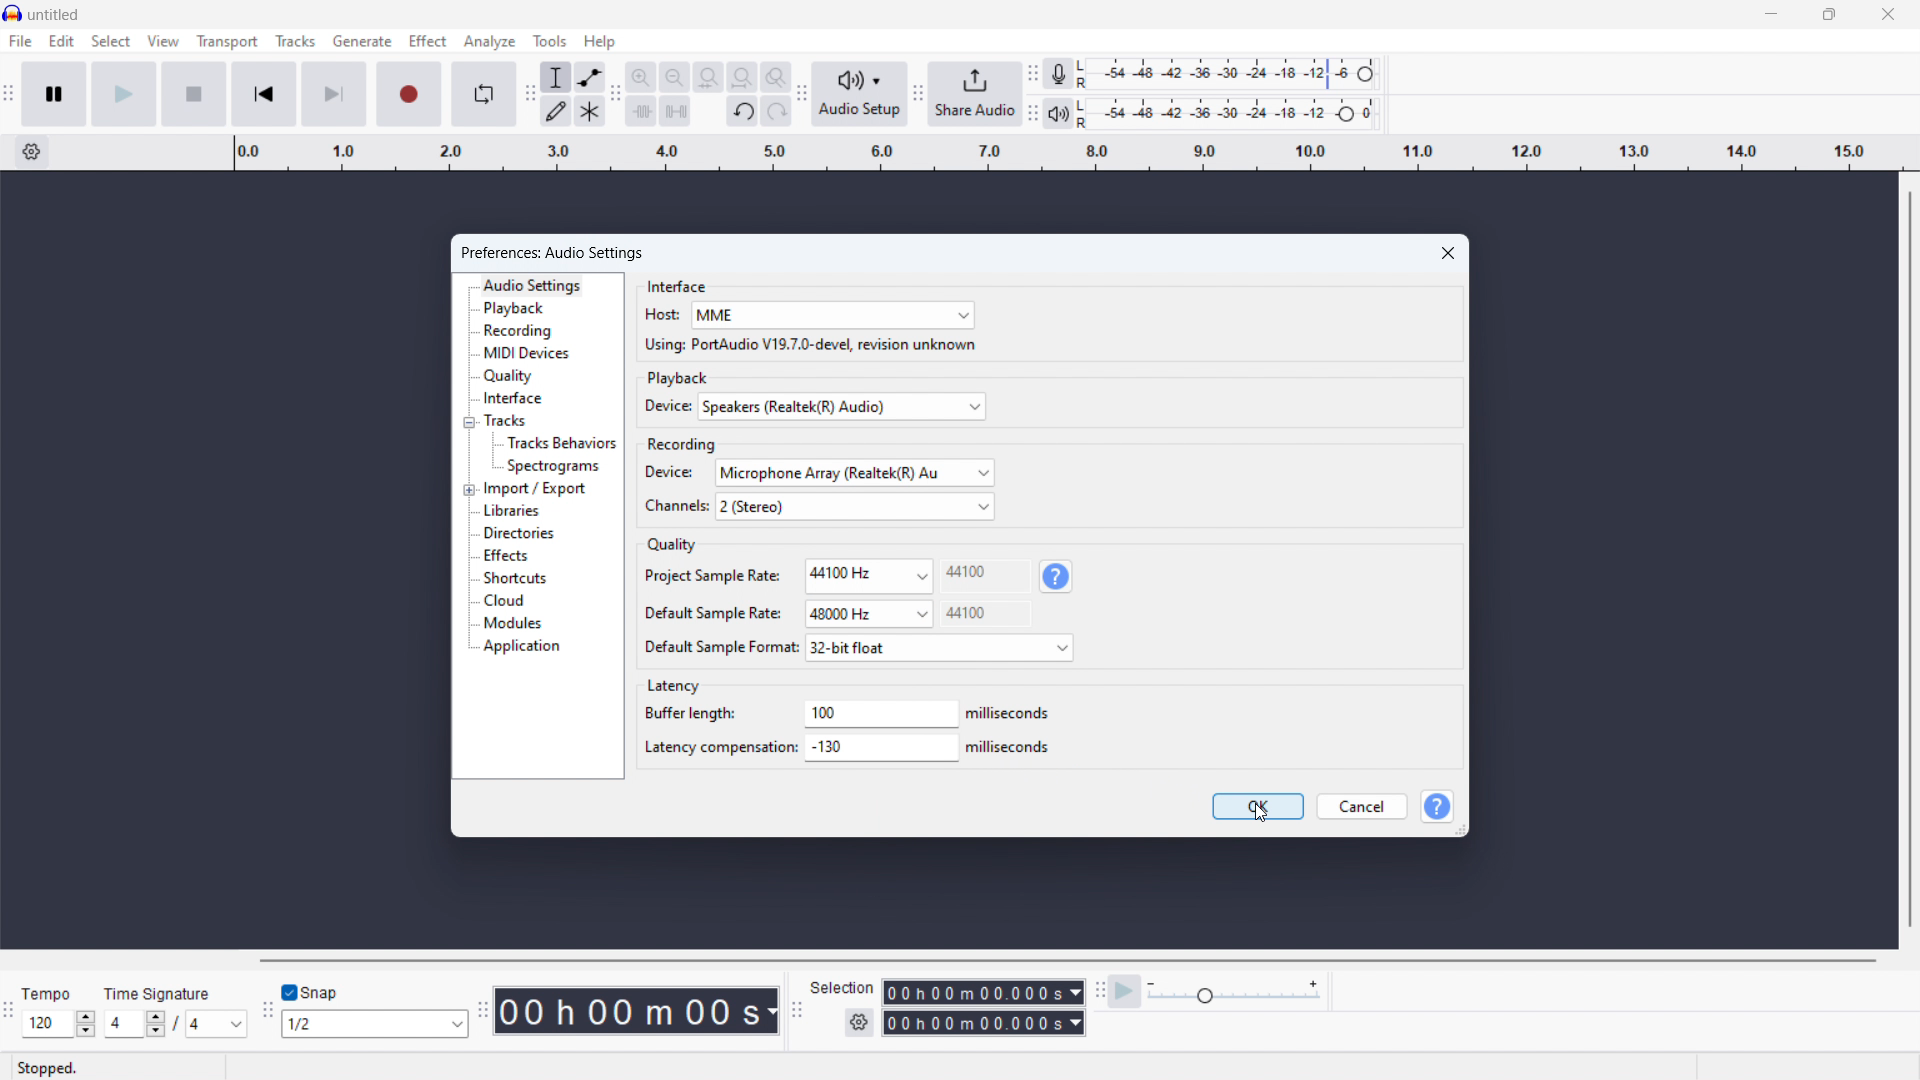 This screenshot has height=1080, width=1920. Describe the element at coordinates (519, 533) in the screenshot. I see `directories` at that location.